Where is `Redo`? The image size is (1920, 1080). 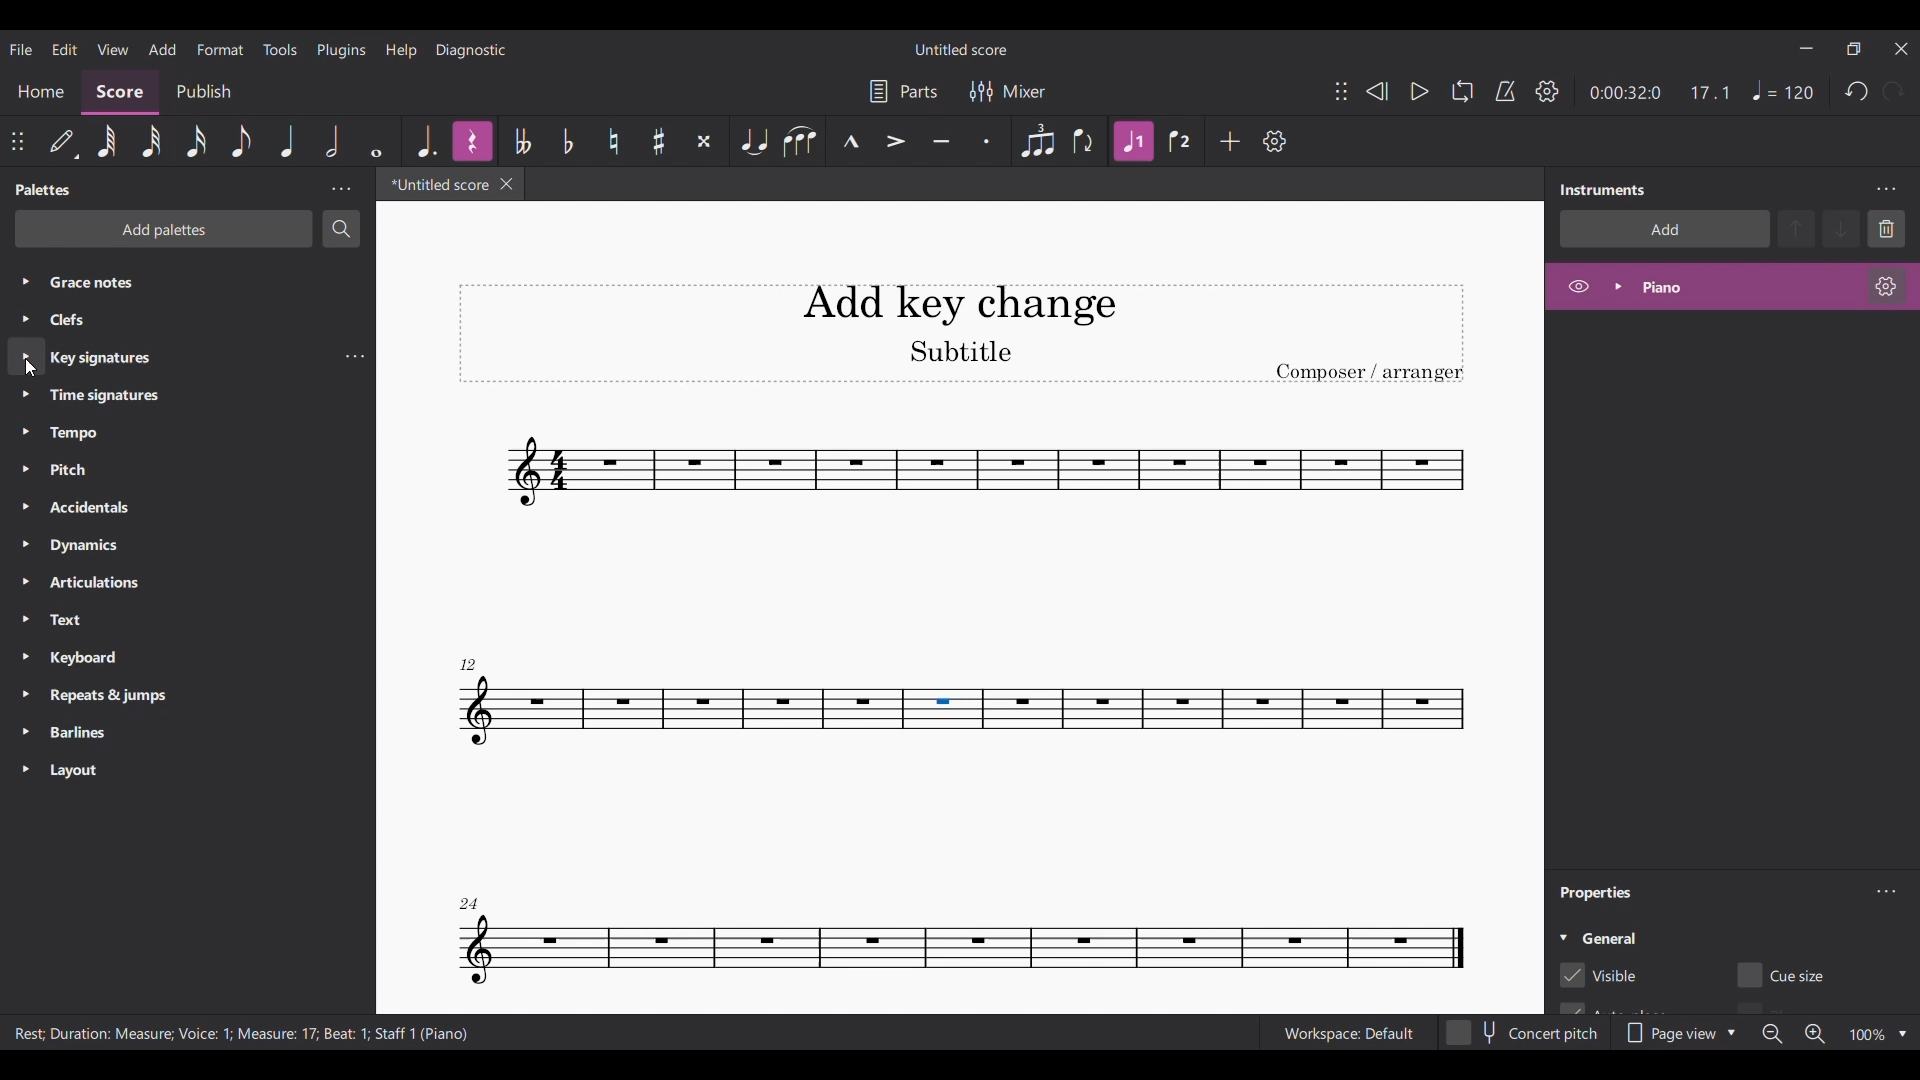
Redo is located at coordinates (1893, 91).